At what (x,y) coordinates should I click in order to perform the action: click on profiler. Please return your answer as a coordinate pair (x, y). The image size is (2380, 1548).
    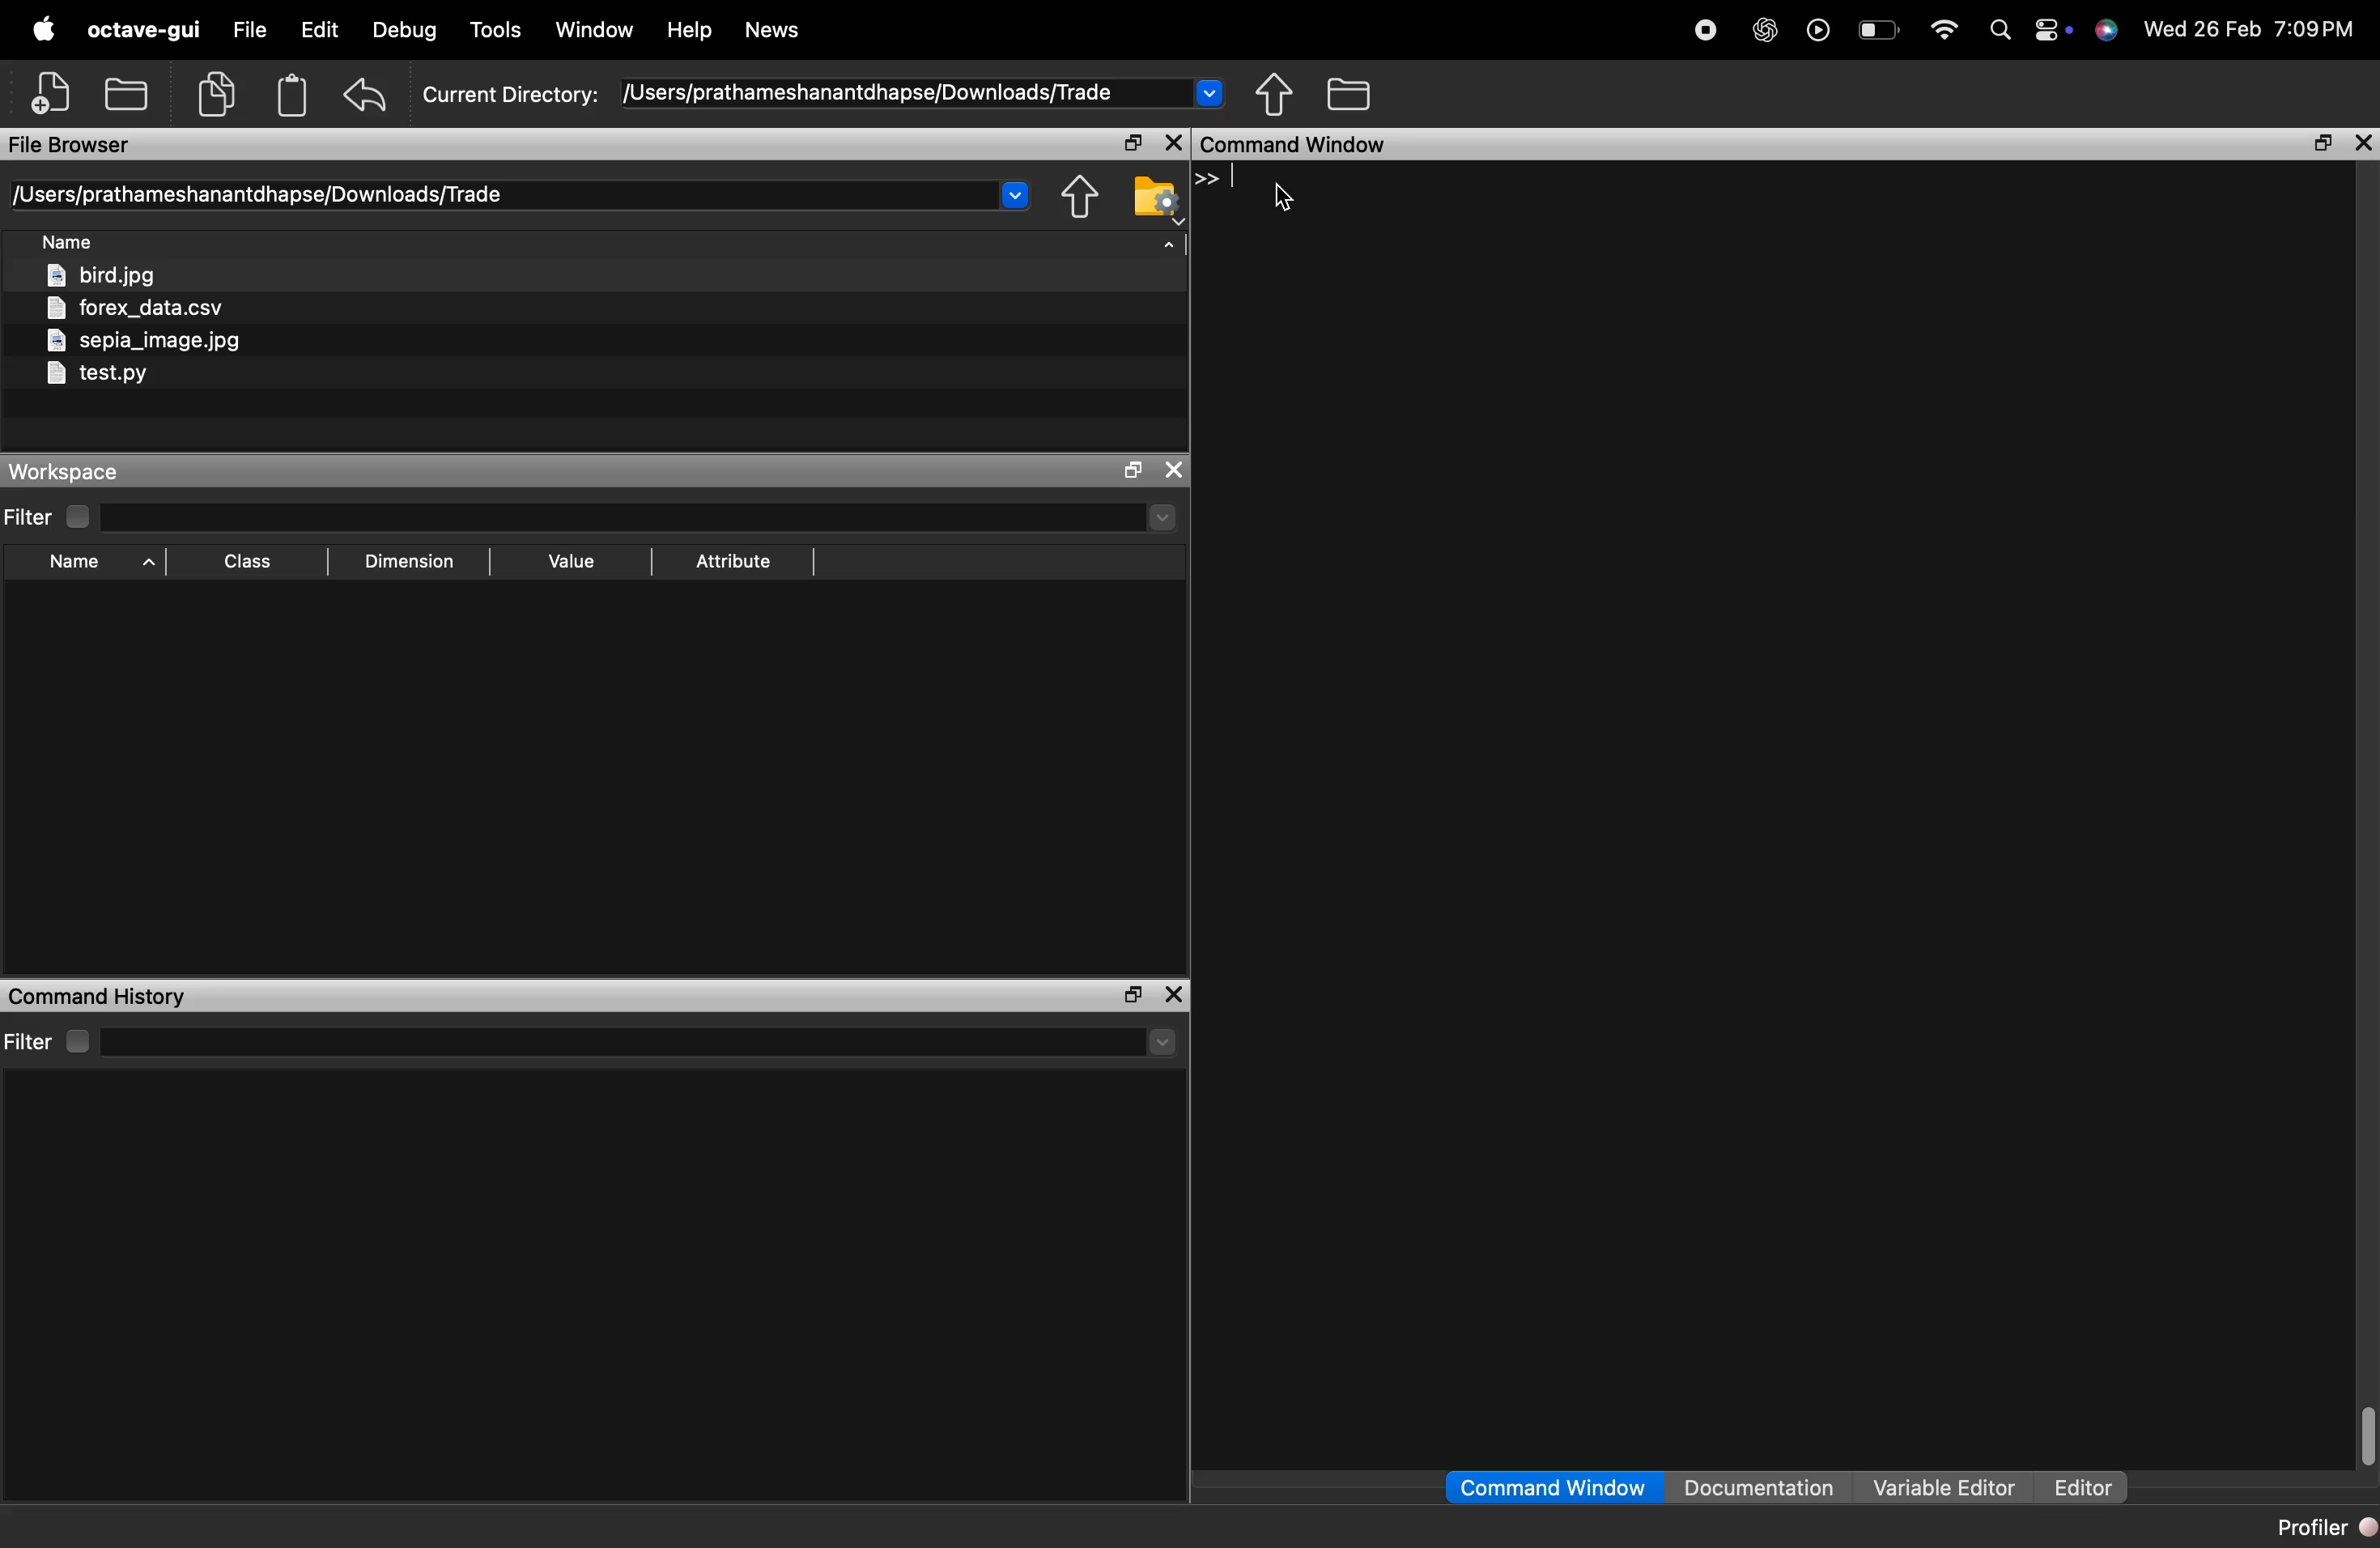
    Looking at the image, I should click on (2323, 1530).